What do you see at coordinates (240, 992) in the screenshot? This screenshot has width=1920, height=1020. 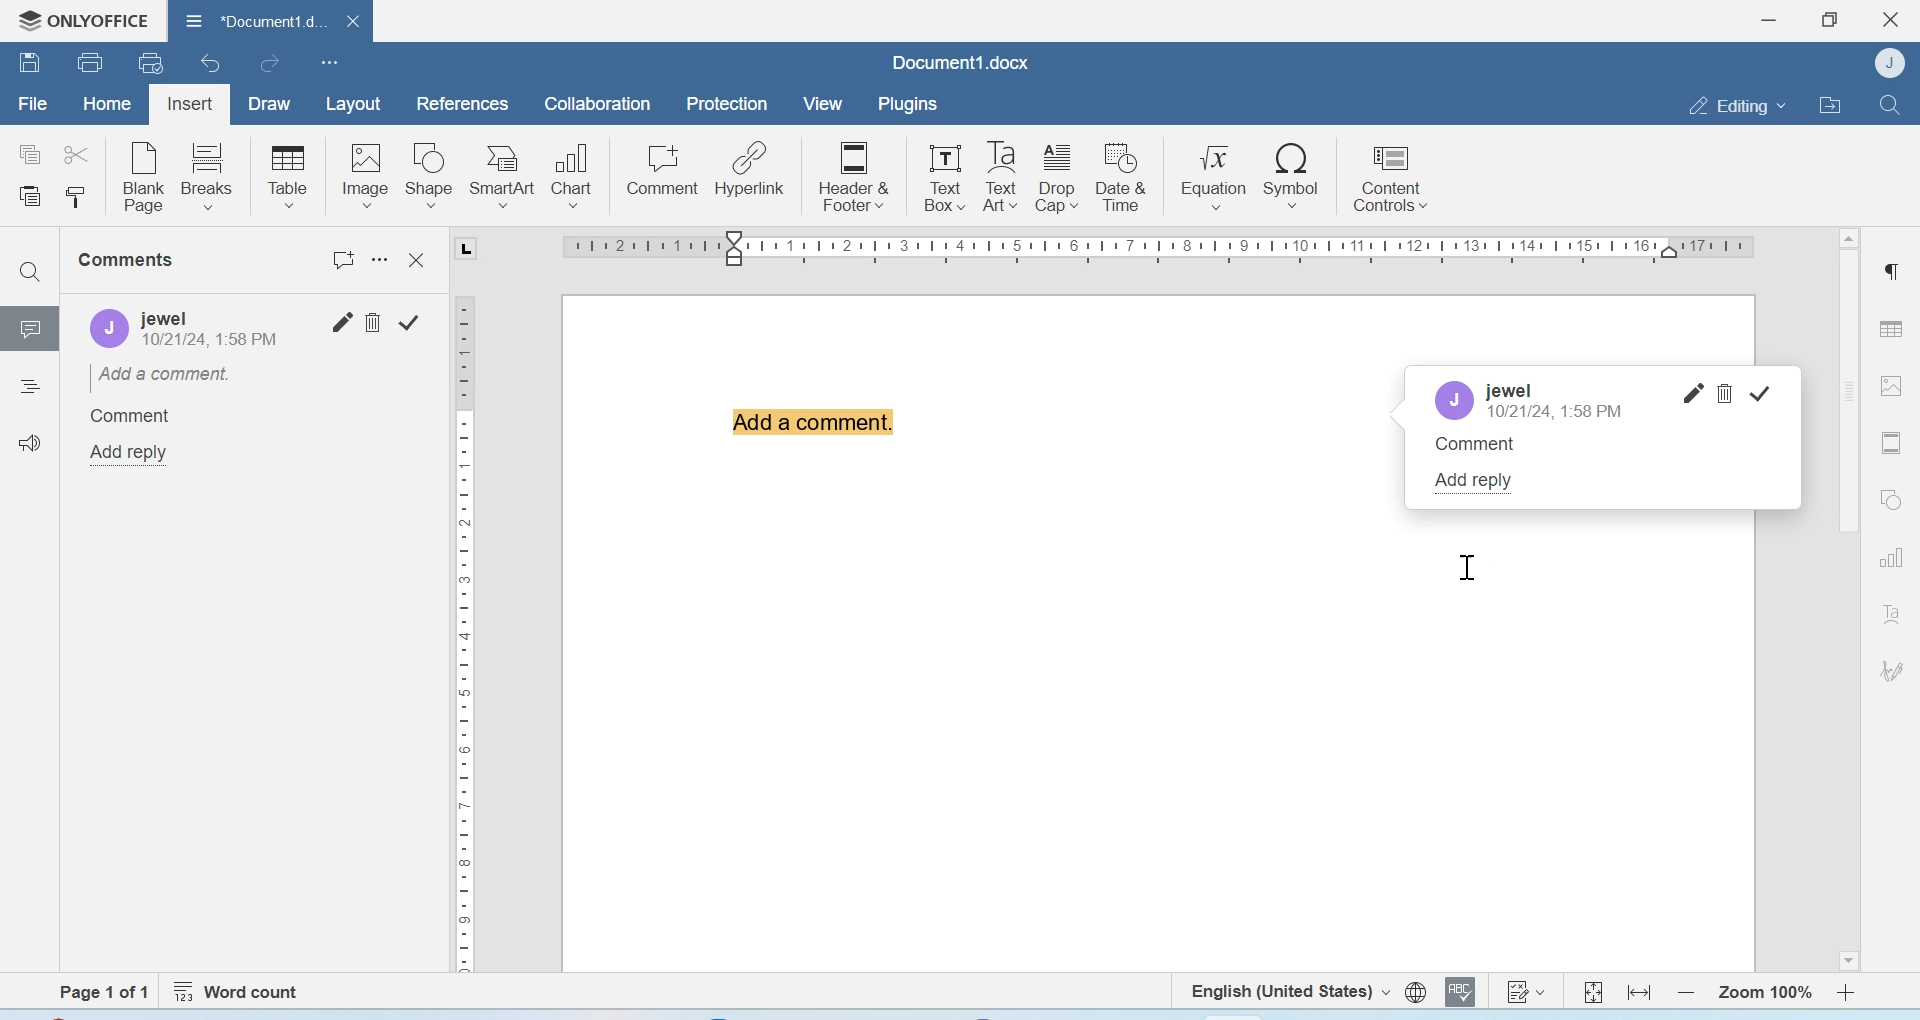 I see `Word count` at bounding box center [240, 992].